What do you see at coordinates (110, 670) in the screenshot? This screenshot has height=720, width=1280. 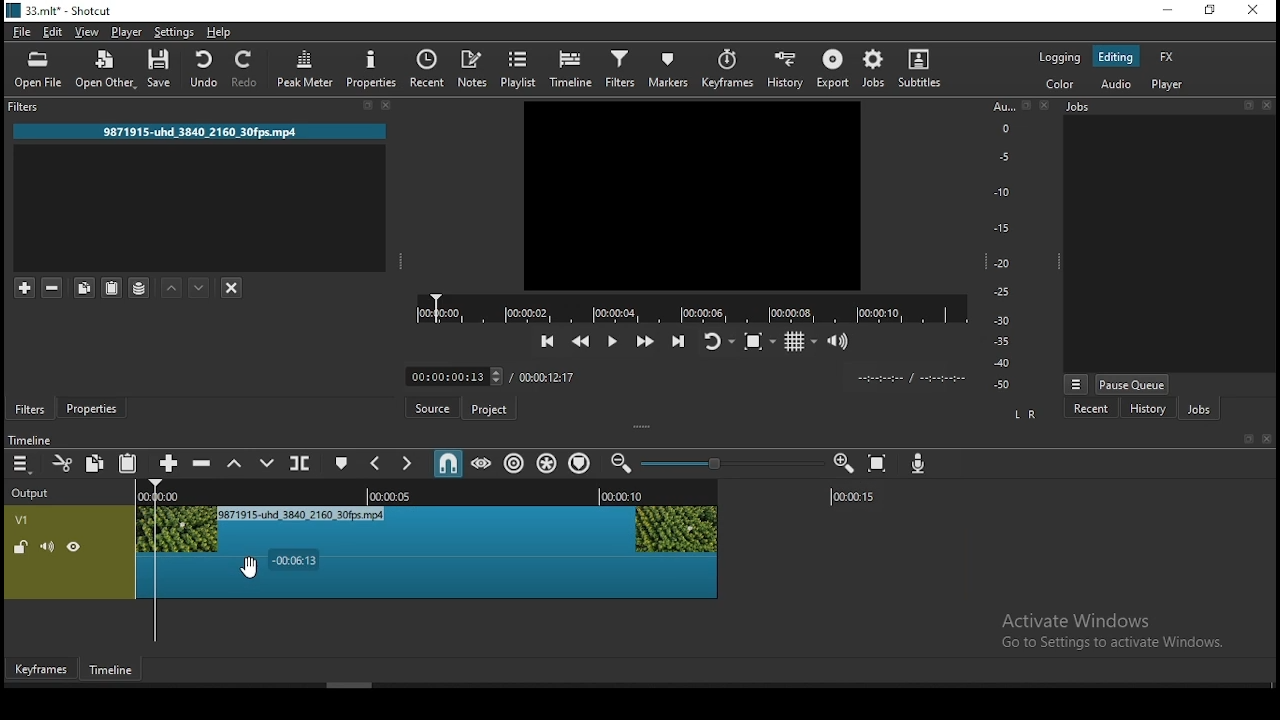 I see `Timeline` at bounding box center [110, 670].